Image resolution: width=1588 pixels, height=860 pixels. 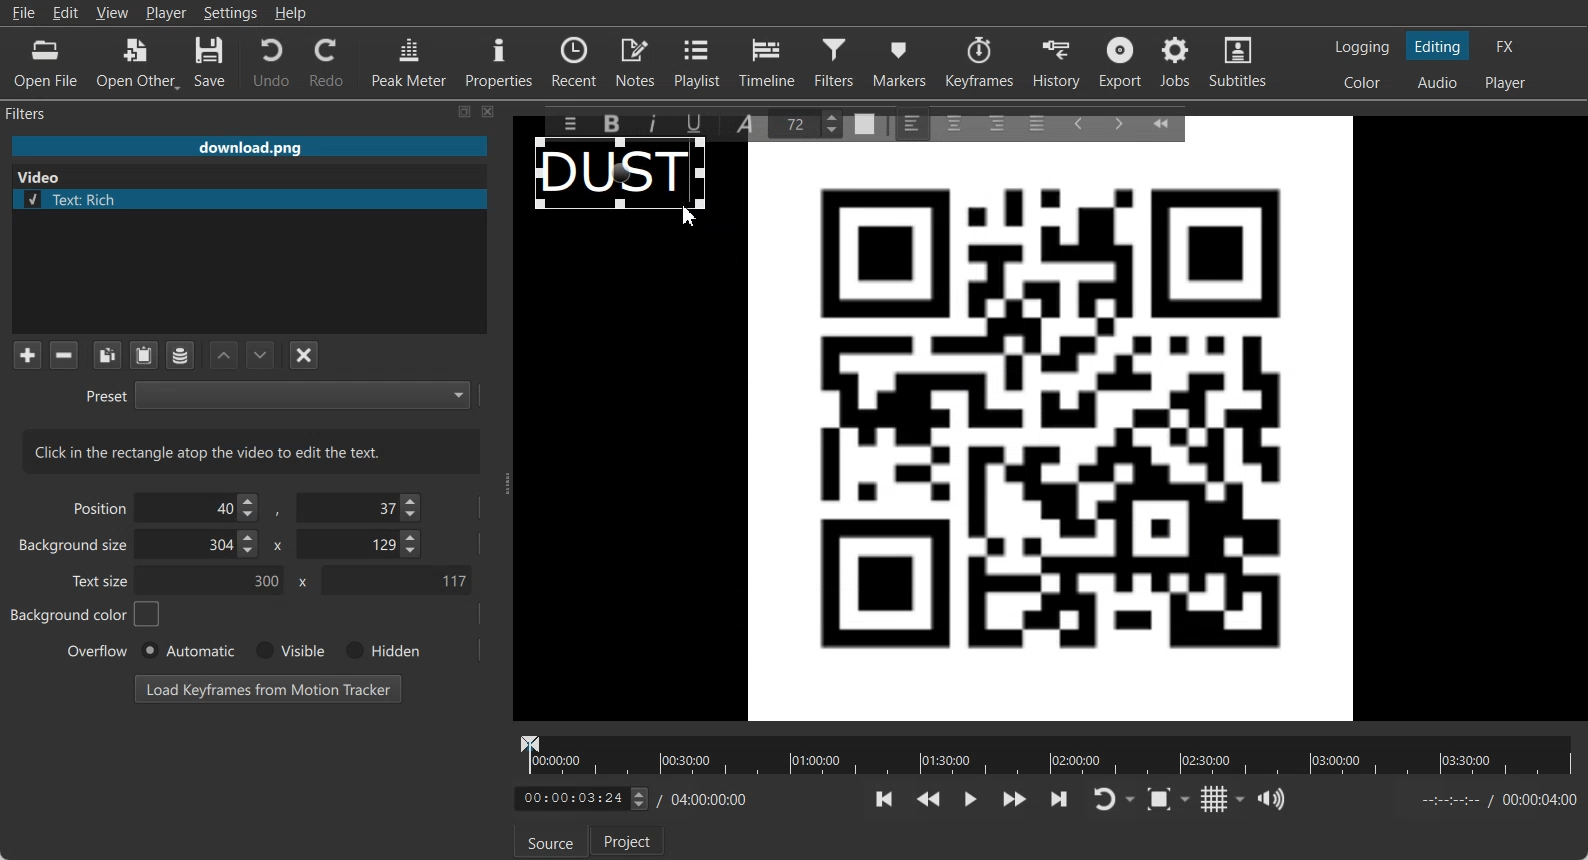 I want to click on Collapse Toolbar, so click(x=1170, y=120).